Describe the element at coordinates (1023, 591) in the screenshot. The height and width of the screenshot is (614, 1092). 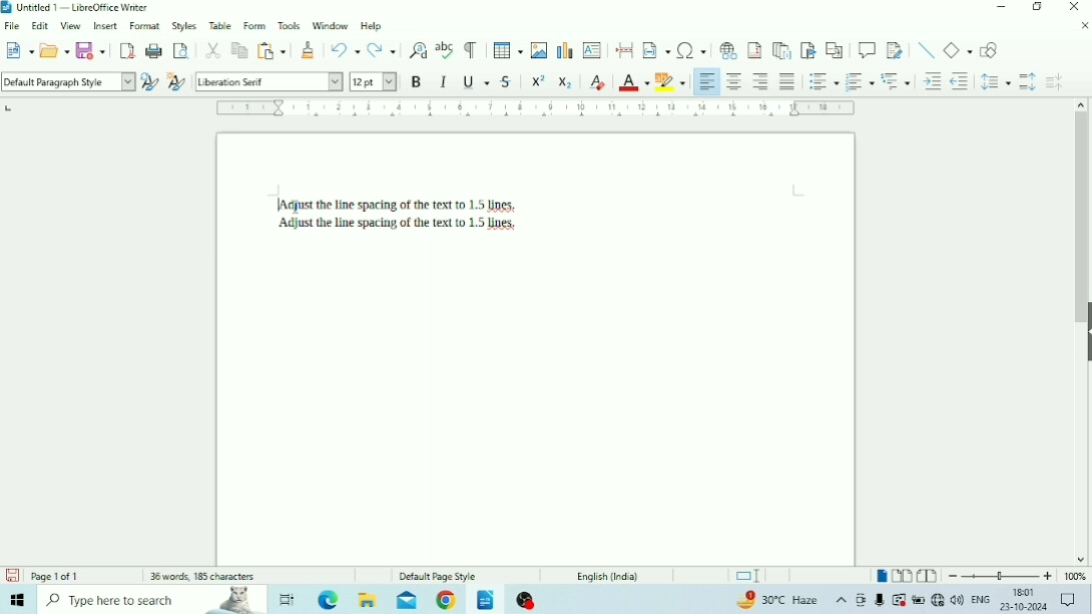
I see `Time` at that location.